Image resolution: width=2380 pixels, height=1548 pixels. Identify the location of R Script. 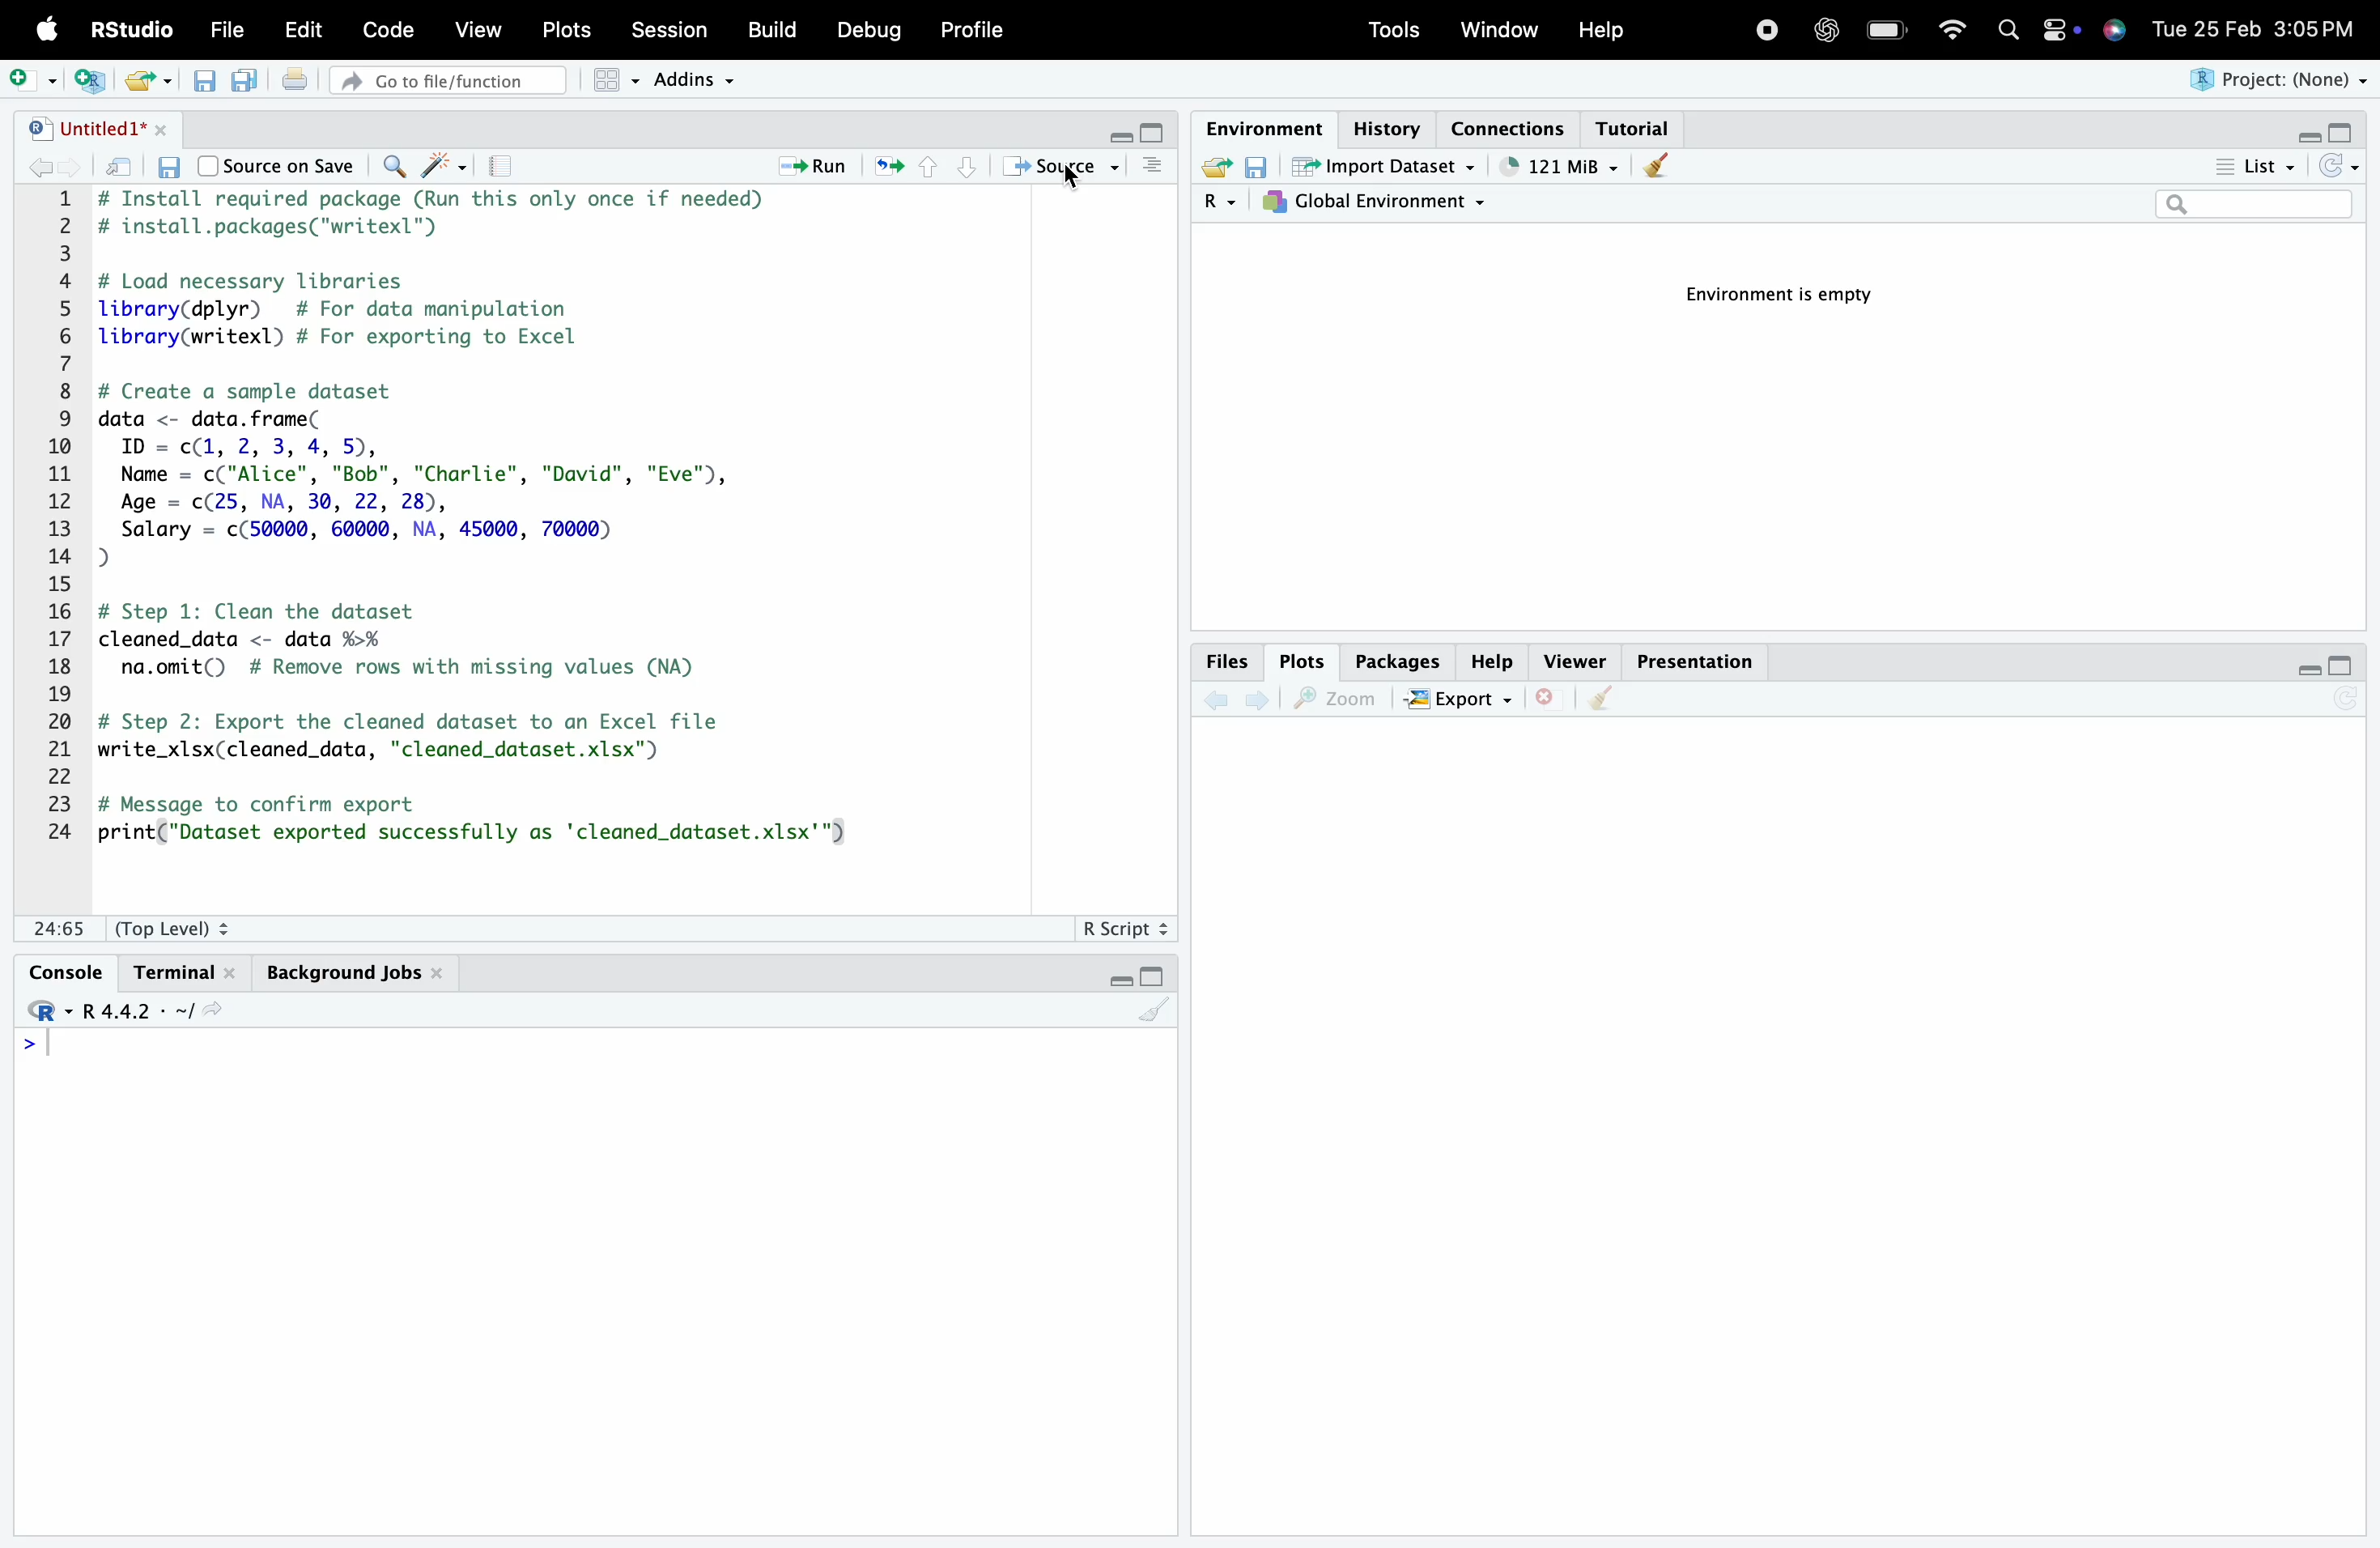
(1125, 925).